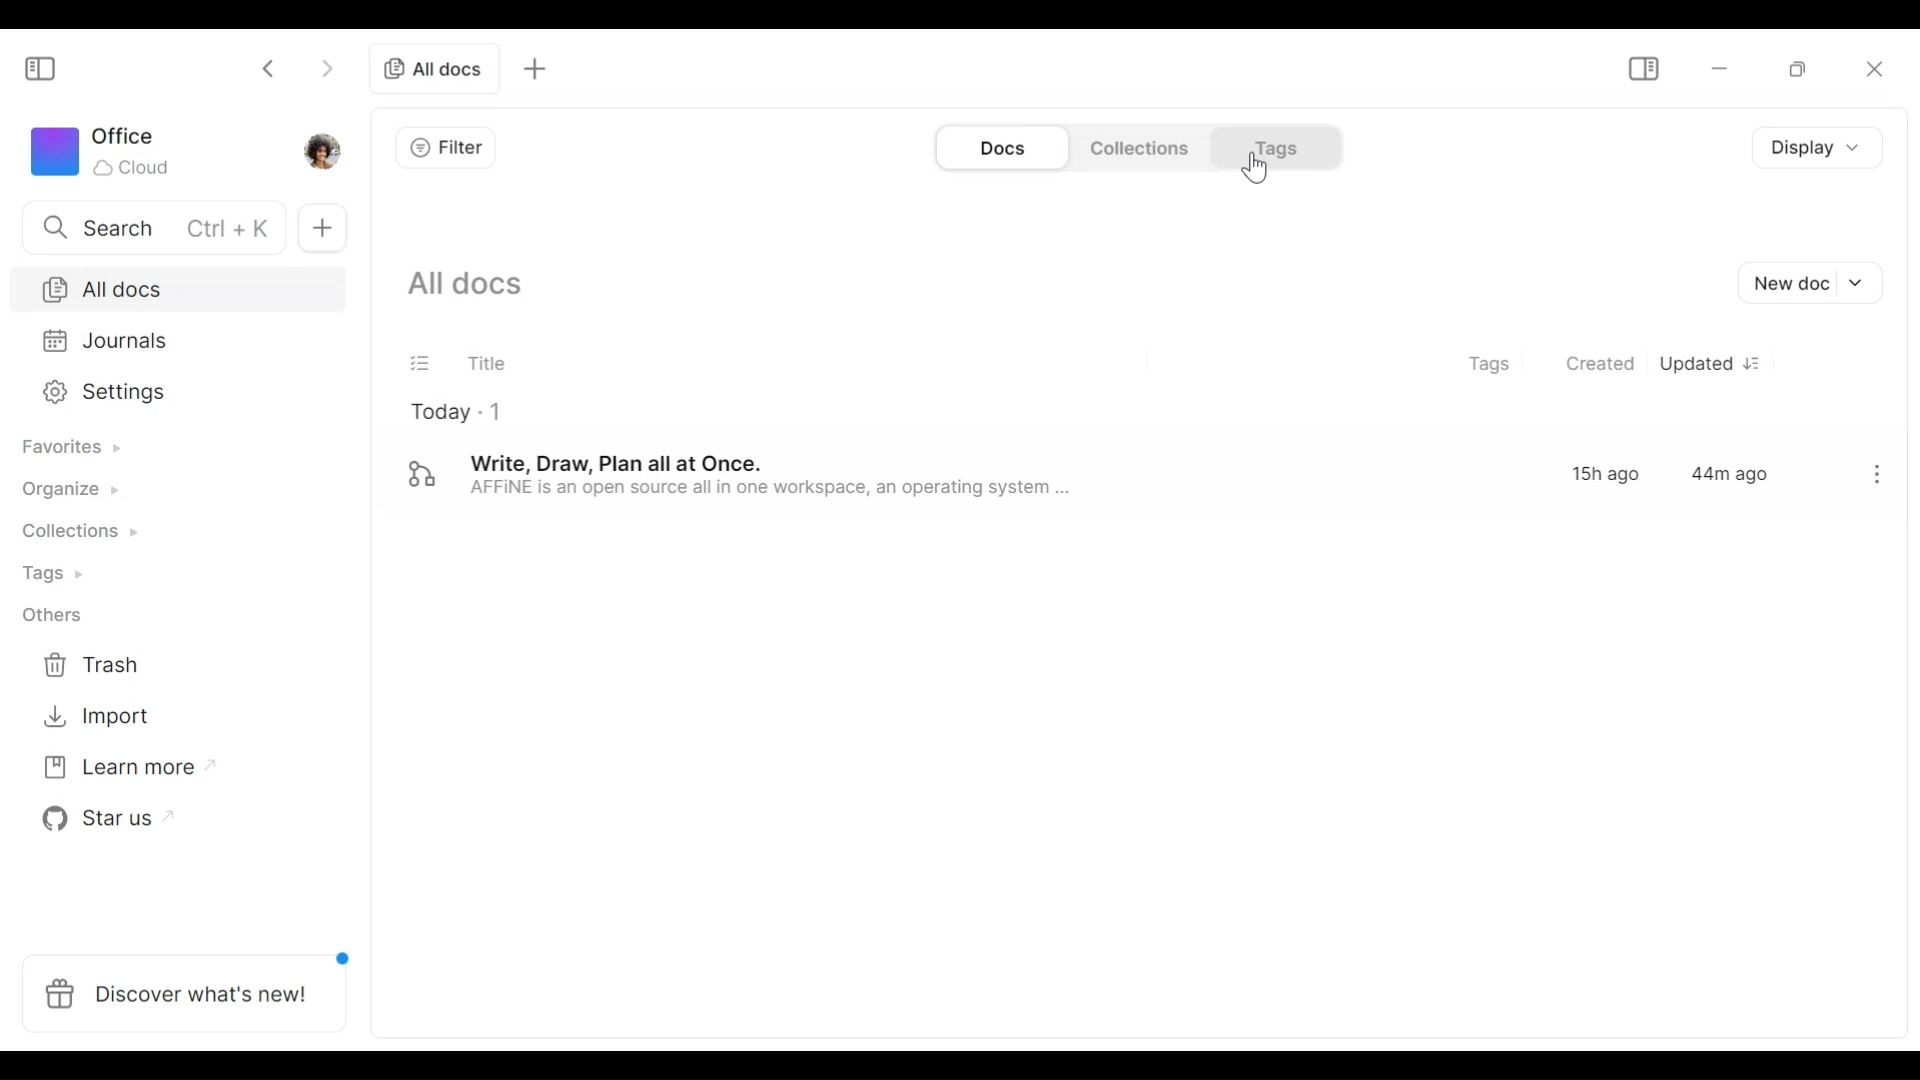 The height and width of the screenshot is (1080, 1920). Describe the element at coordinates (71, 449) in the screenshot. I see `Favorites` at that location.